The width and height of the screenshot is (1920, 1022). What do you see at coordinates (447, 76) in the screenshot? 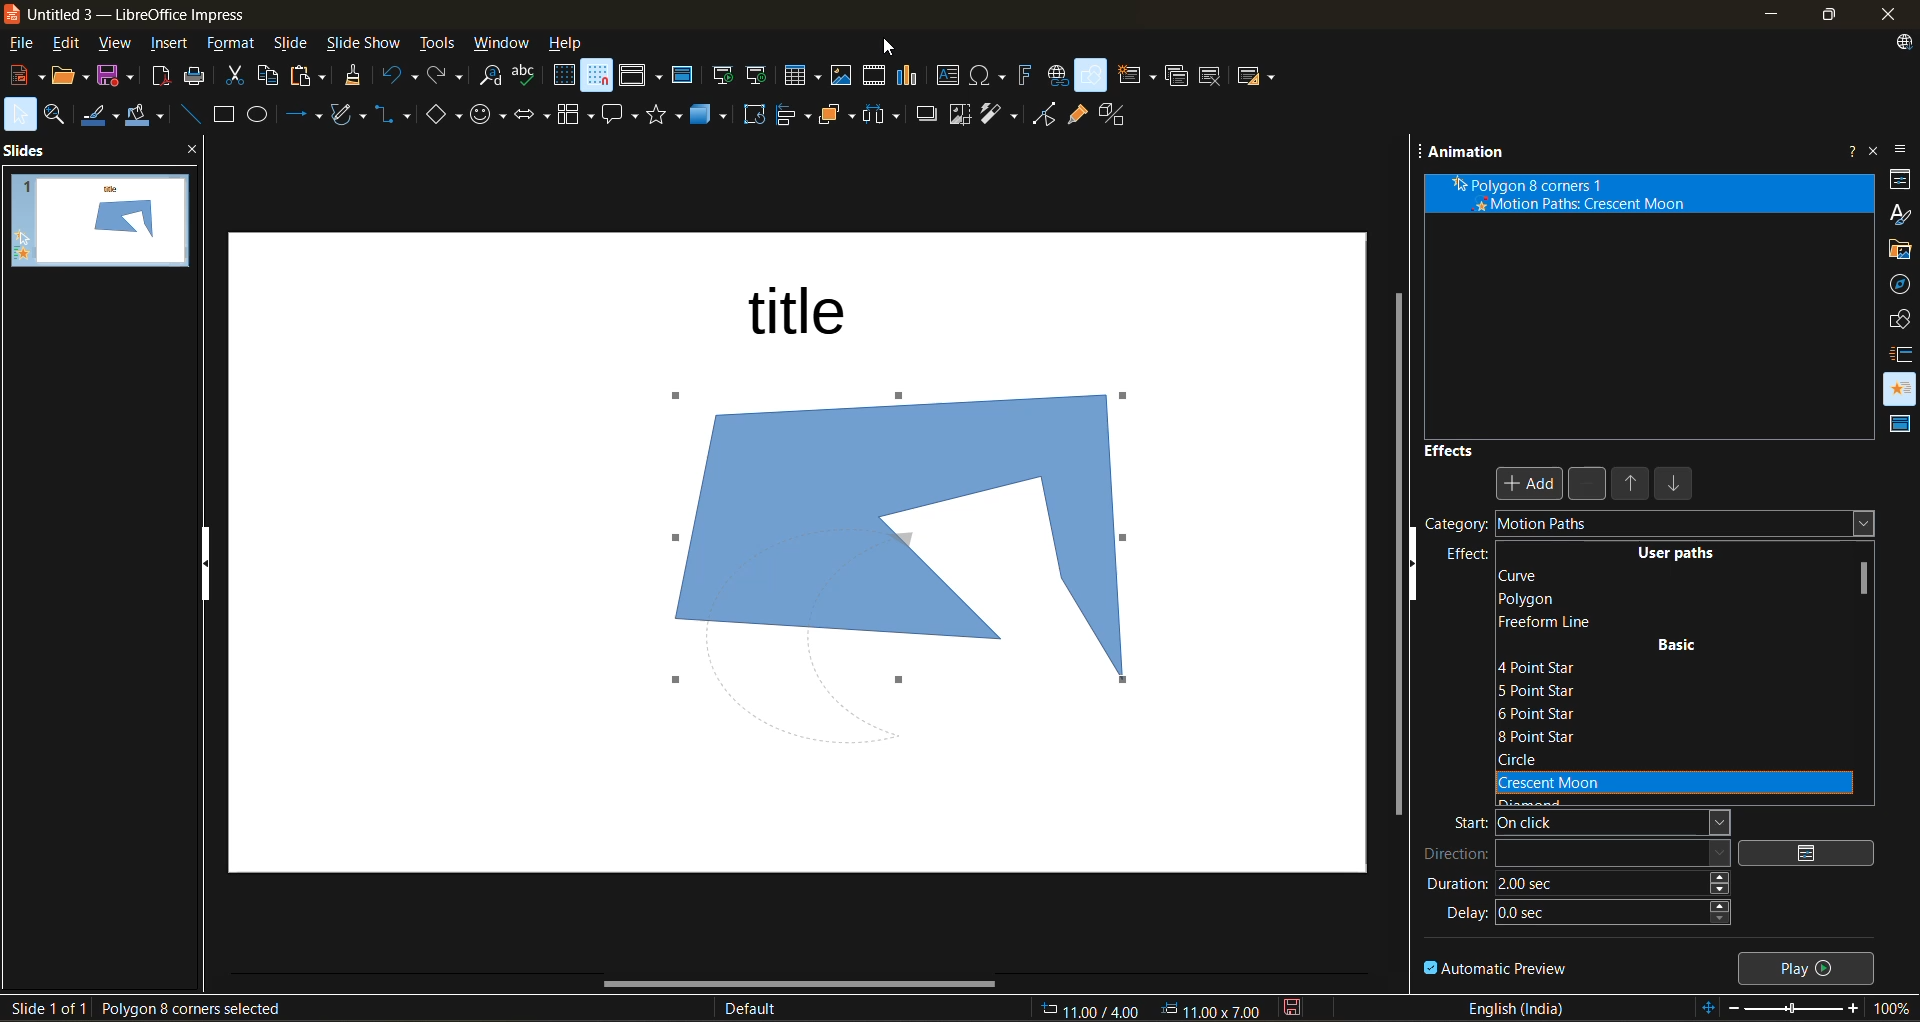
I see `redo` at bounding box center [447, 76].